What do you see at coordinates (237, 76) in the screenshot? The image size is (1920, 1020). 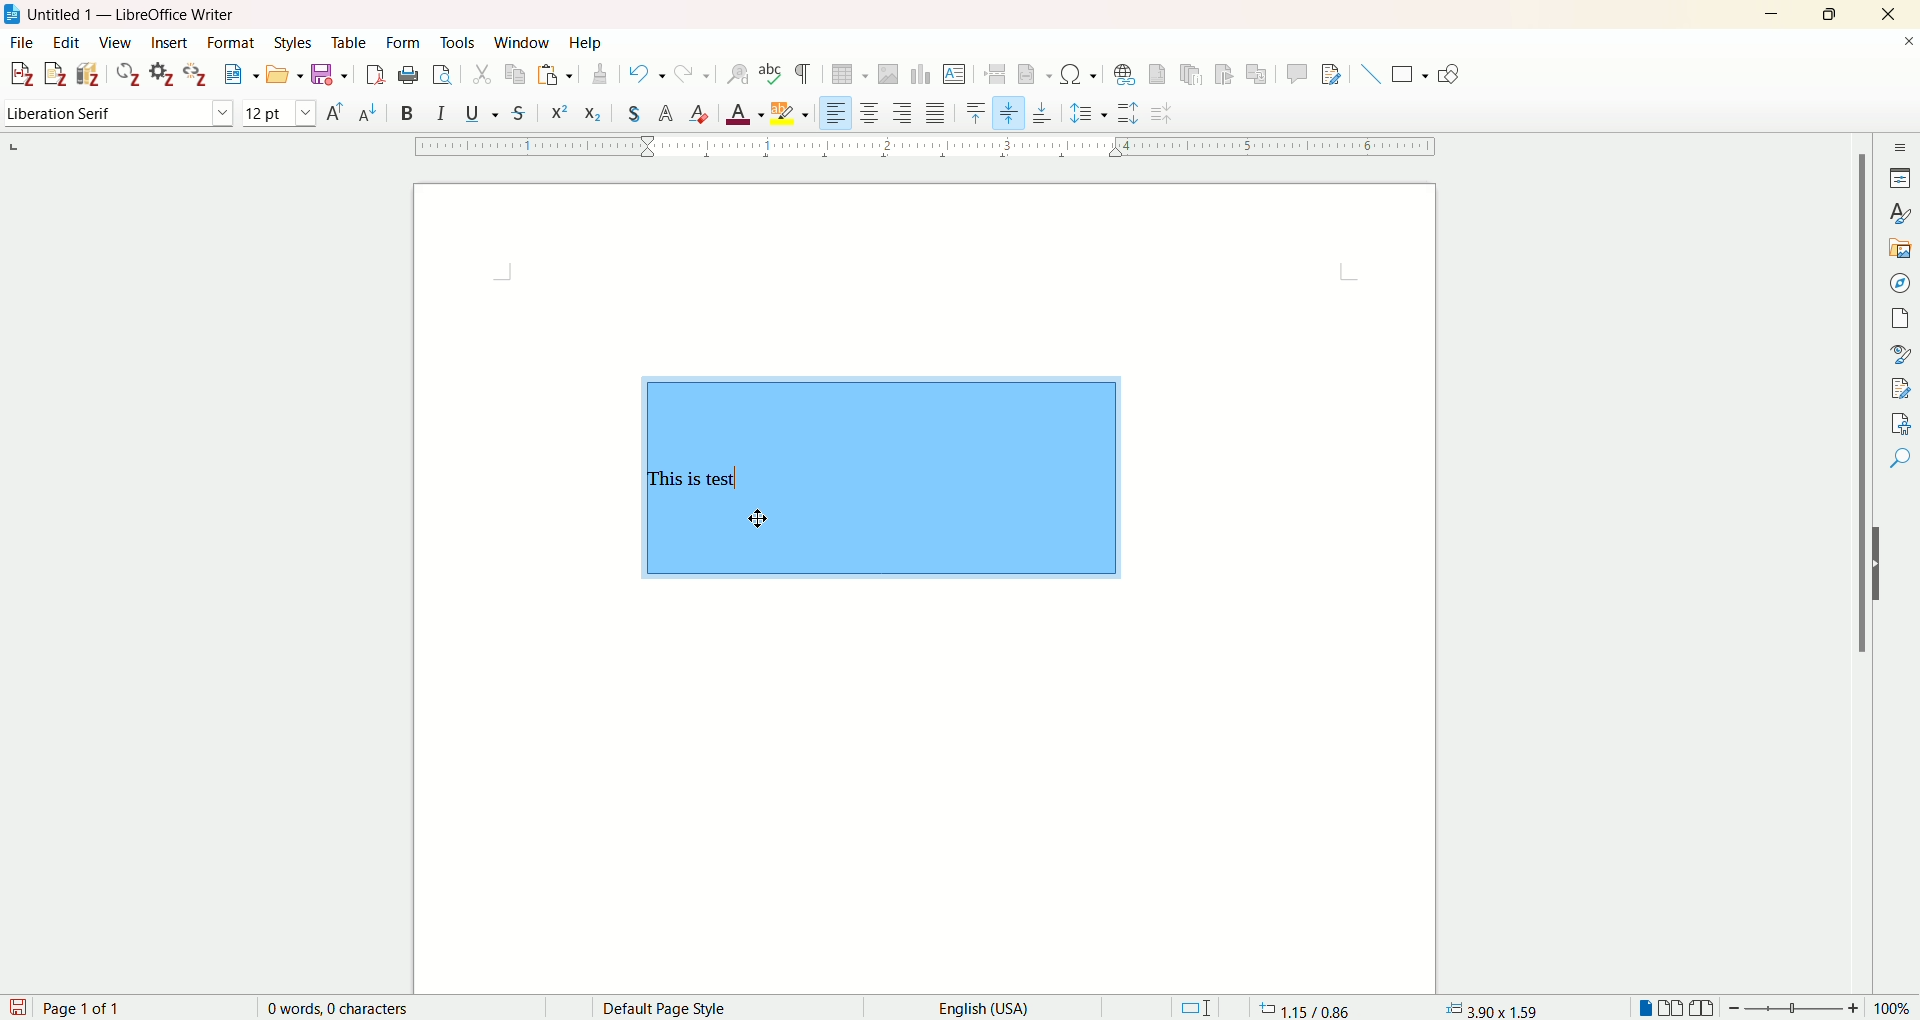 I see `new` at bounding box center [237, 76].